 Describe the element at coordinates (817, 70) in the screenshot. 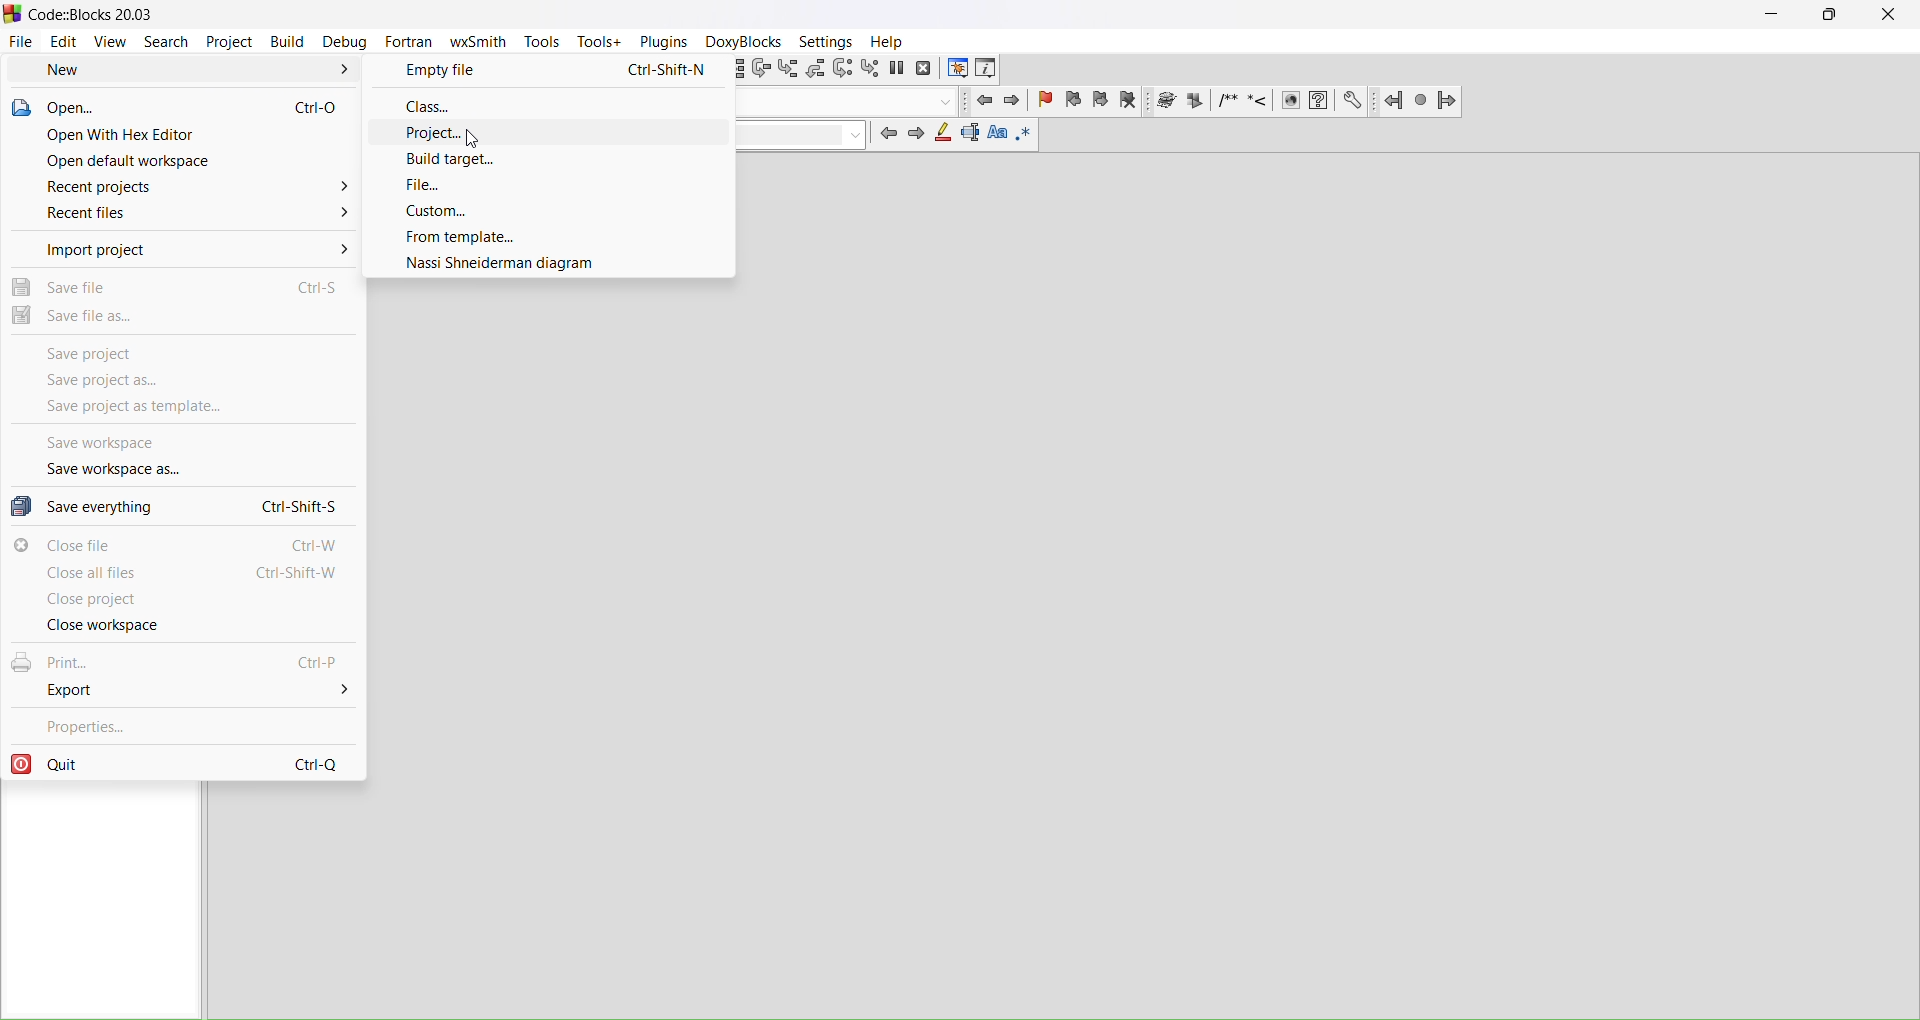

I see `step out` at that location.